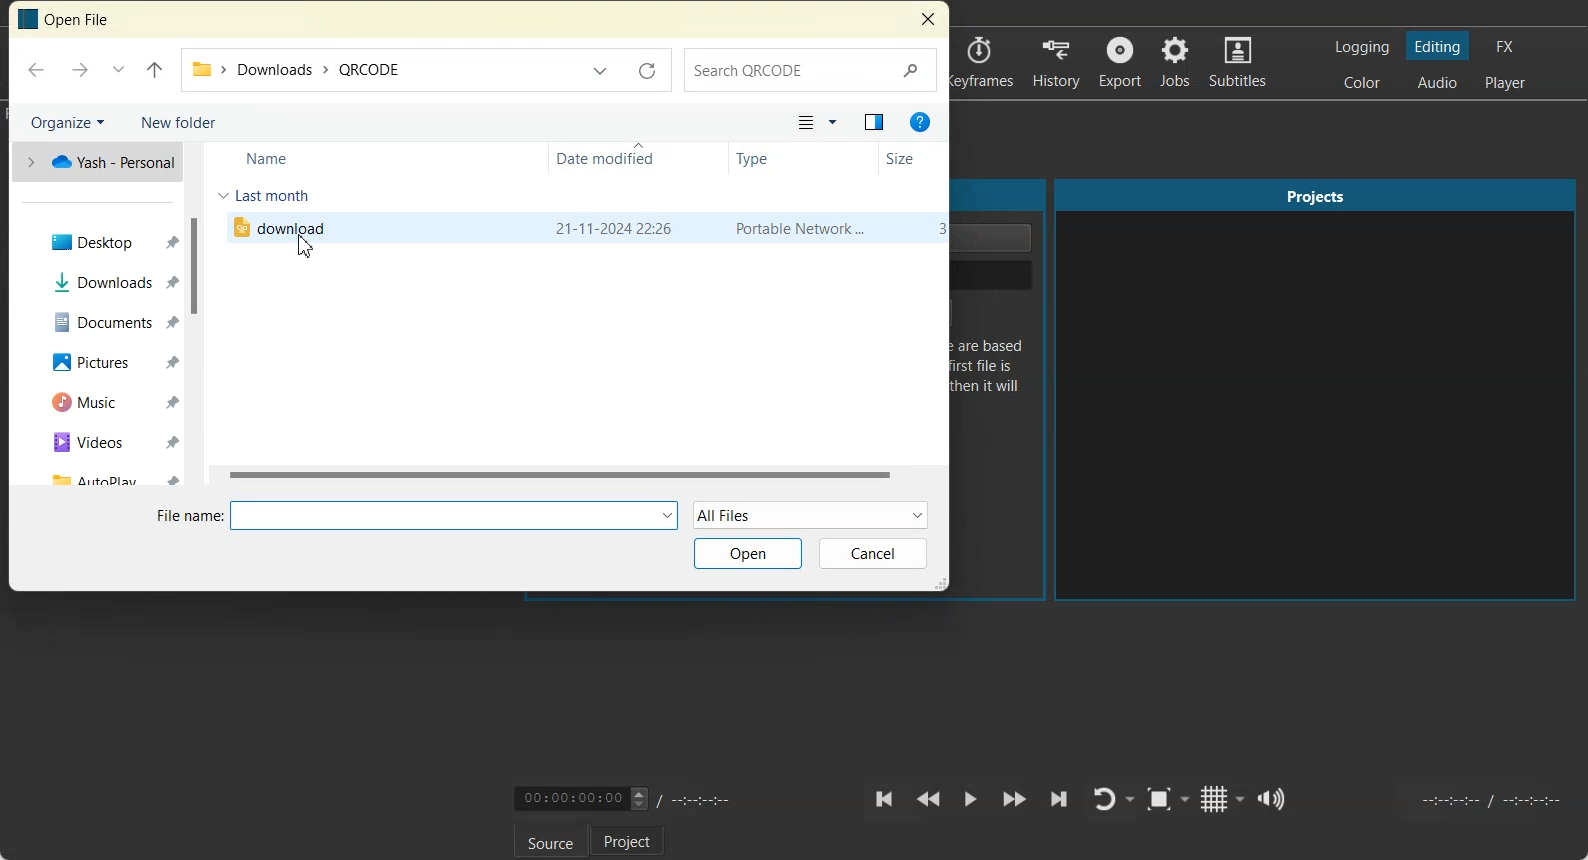  I want to click on Downloads, so click(106, 281).